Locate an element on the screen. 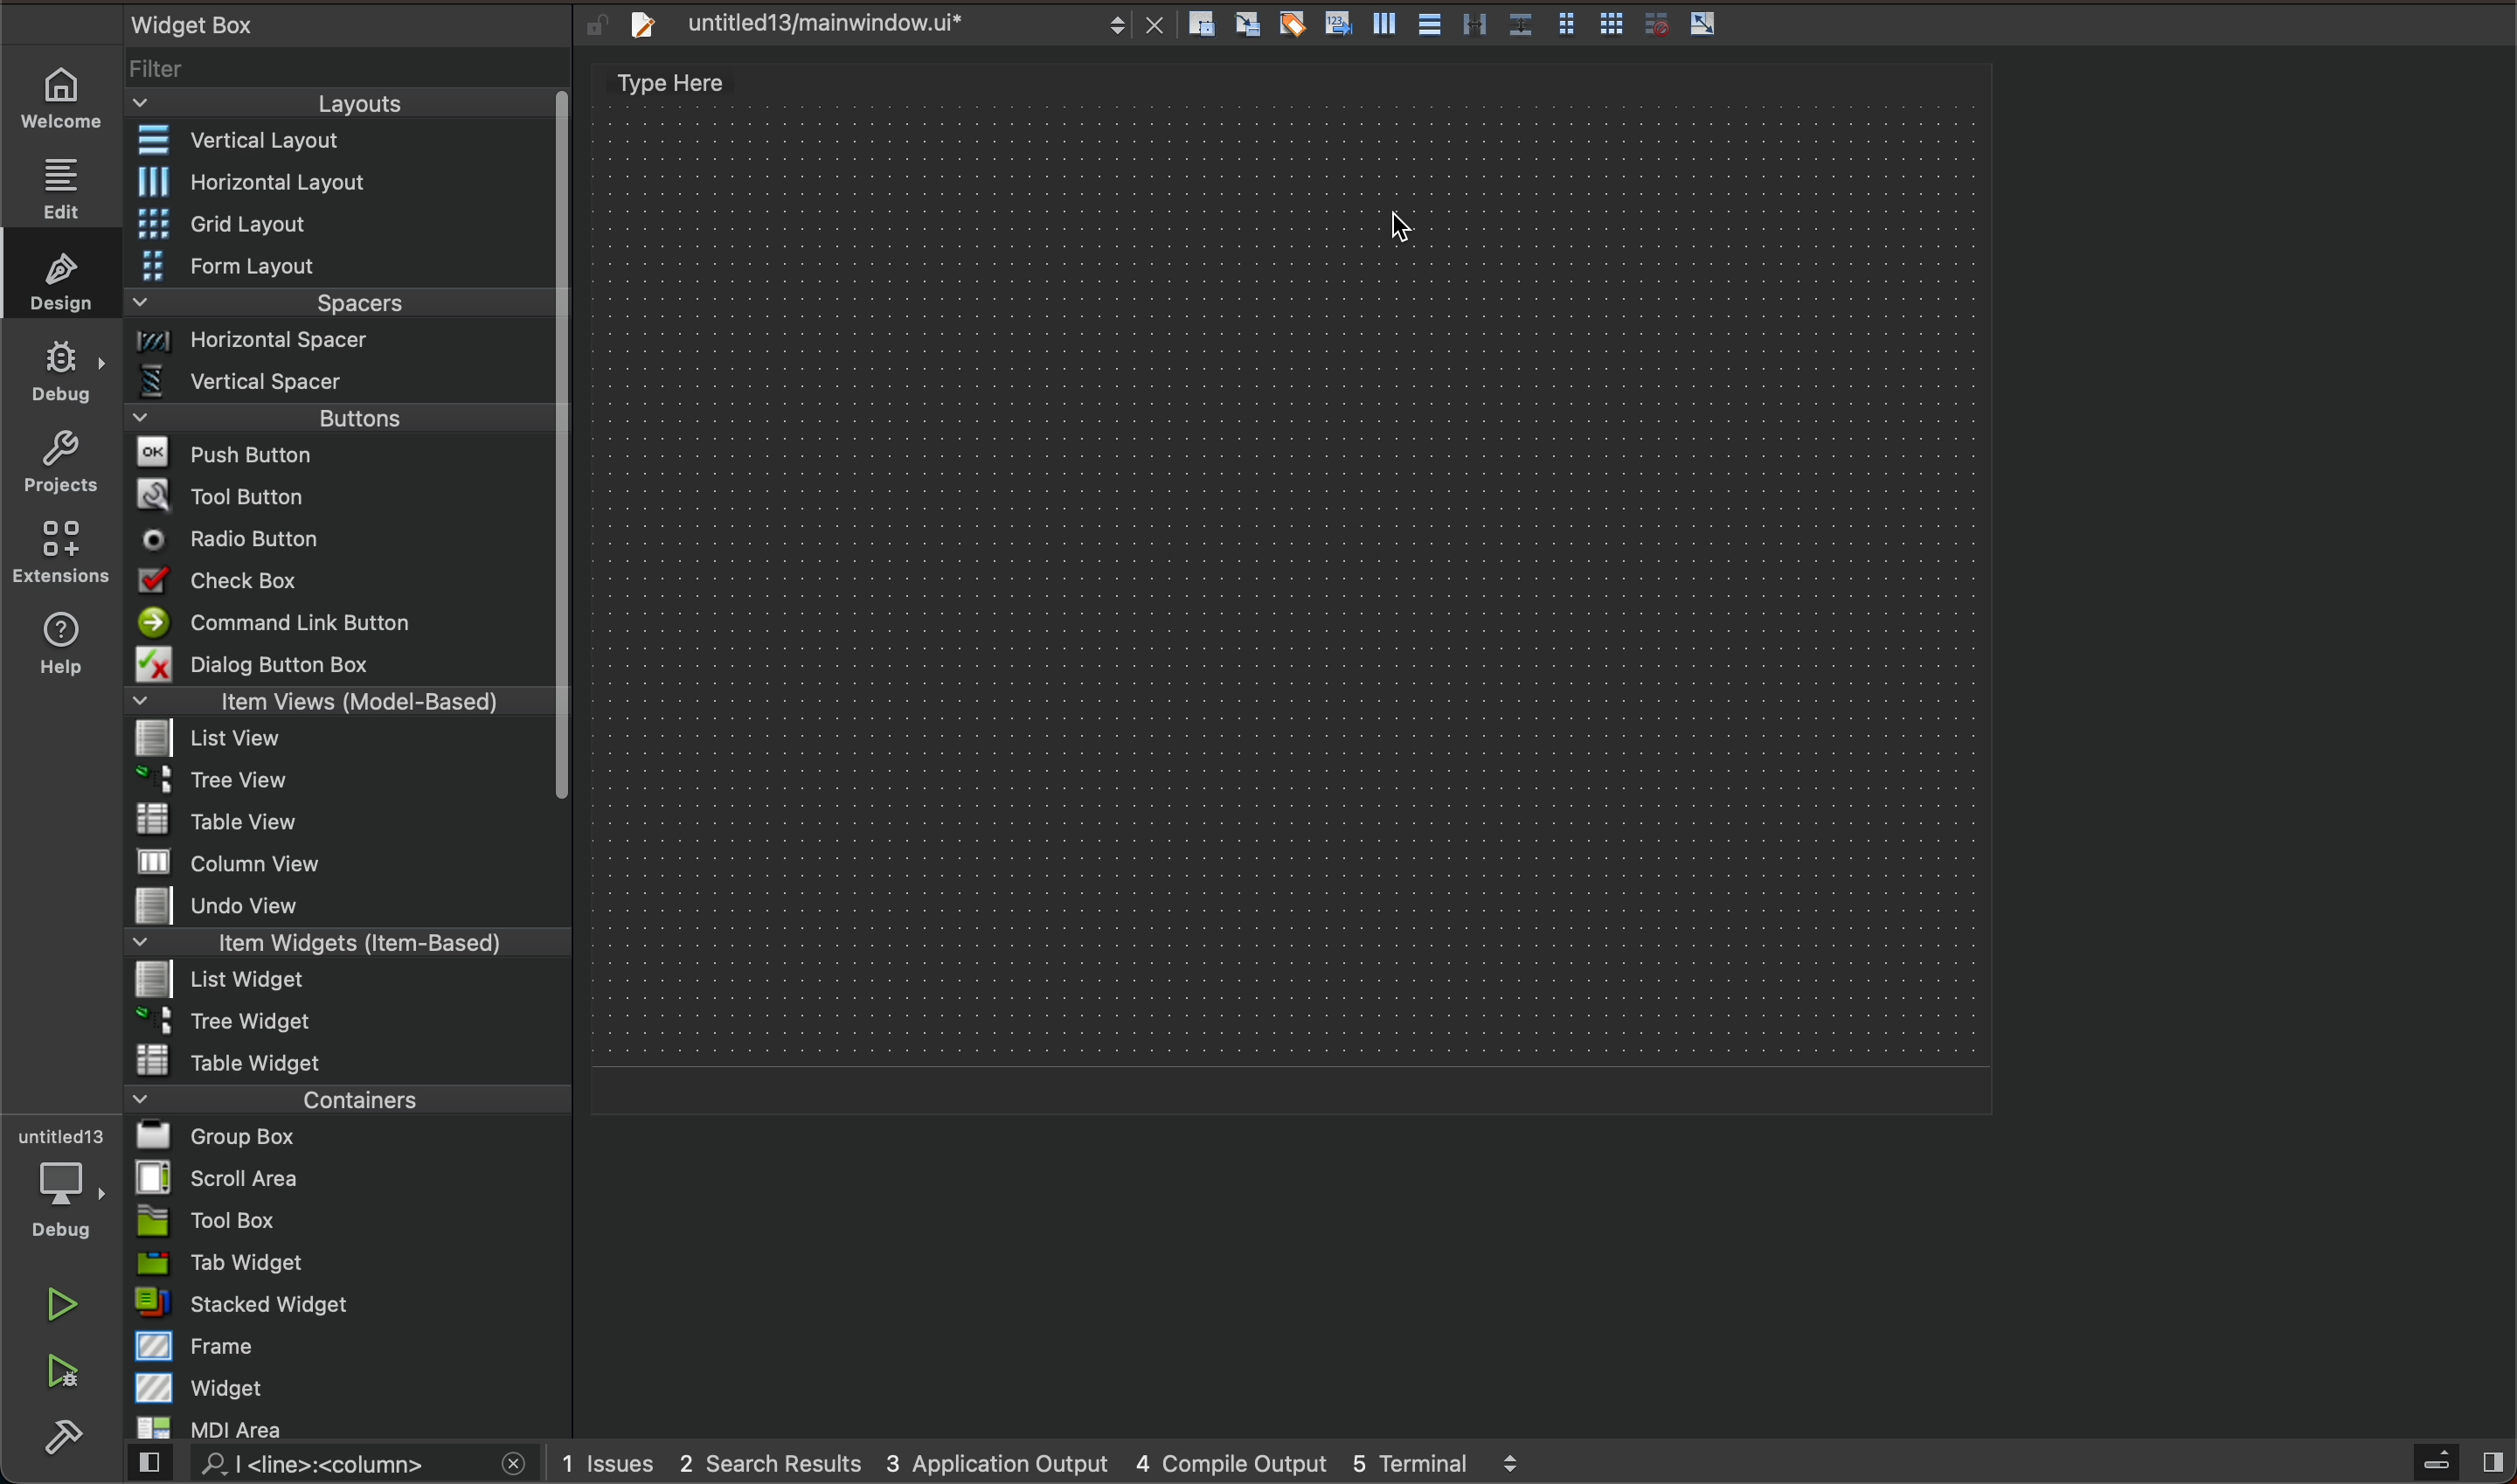  filter is located at coordinates (346, 69).